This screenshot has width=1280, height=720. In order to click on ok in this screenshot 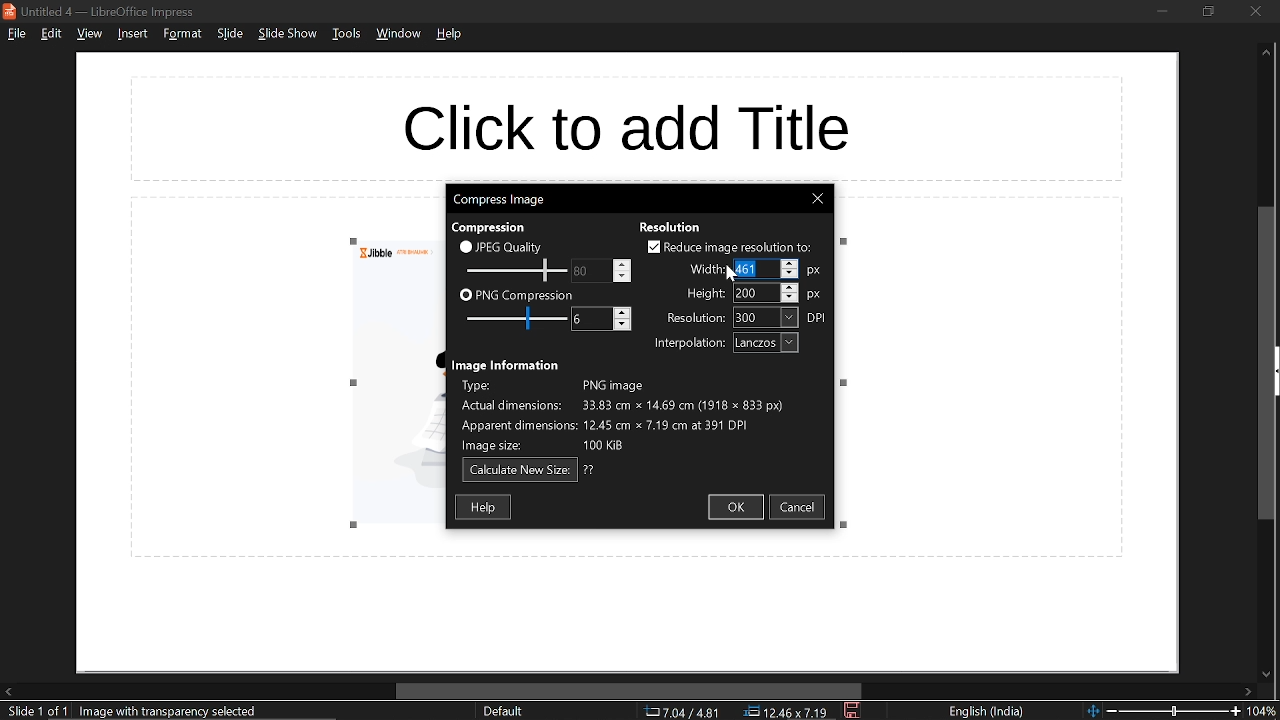, I will do `click(738, 508)`.